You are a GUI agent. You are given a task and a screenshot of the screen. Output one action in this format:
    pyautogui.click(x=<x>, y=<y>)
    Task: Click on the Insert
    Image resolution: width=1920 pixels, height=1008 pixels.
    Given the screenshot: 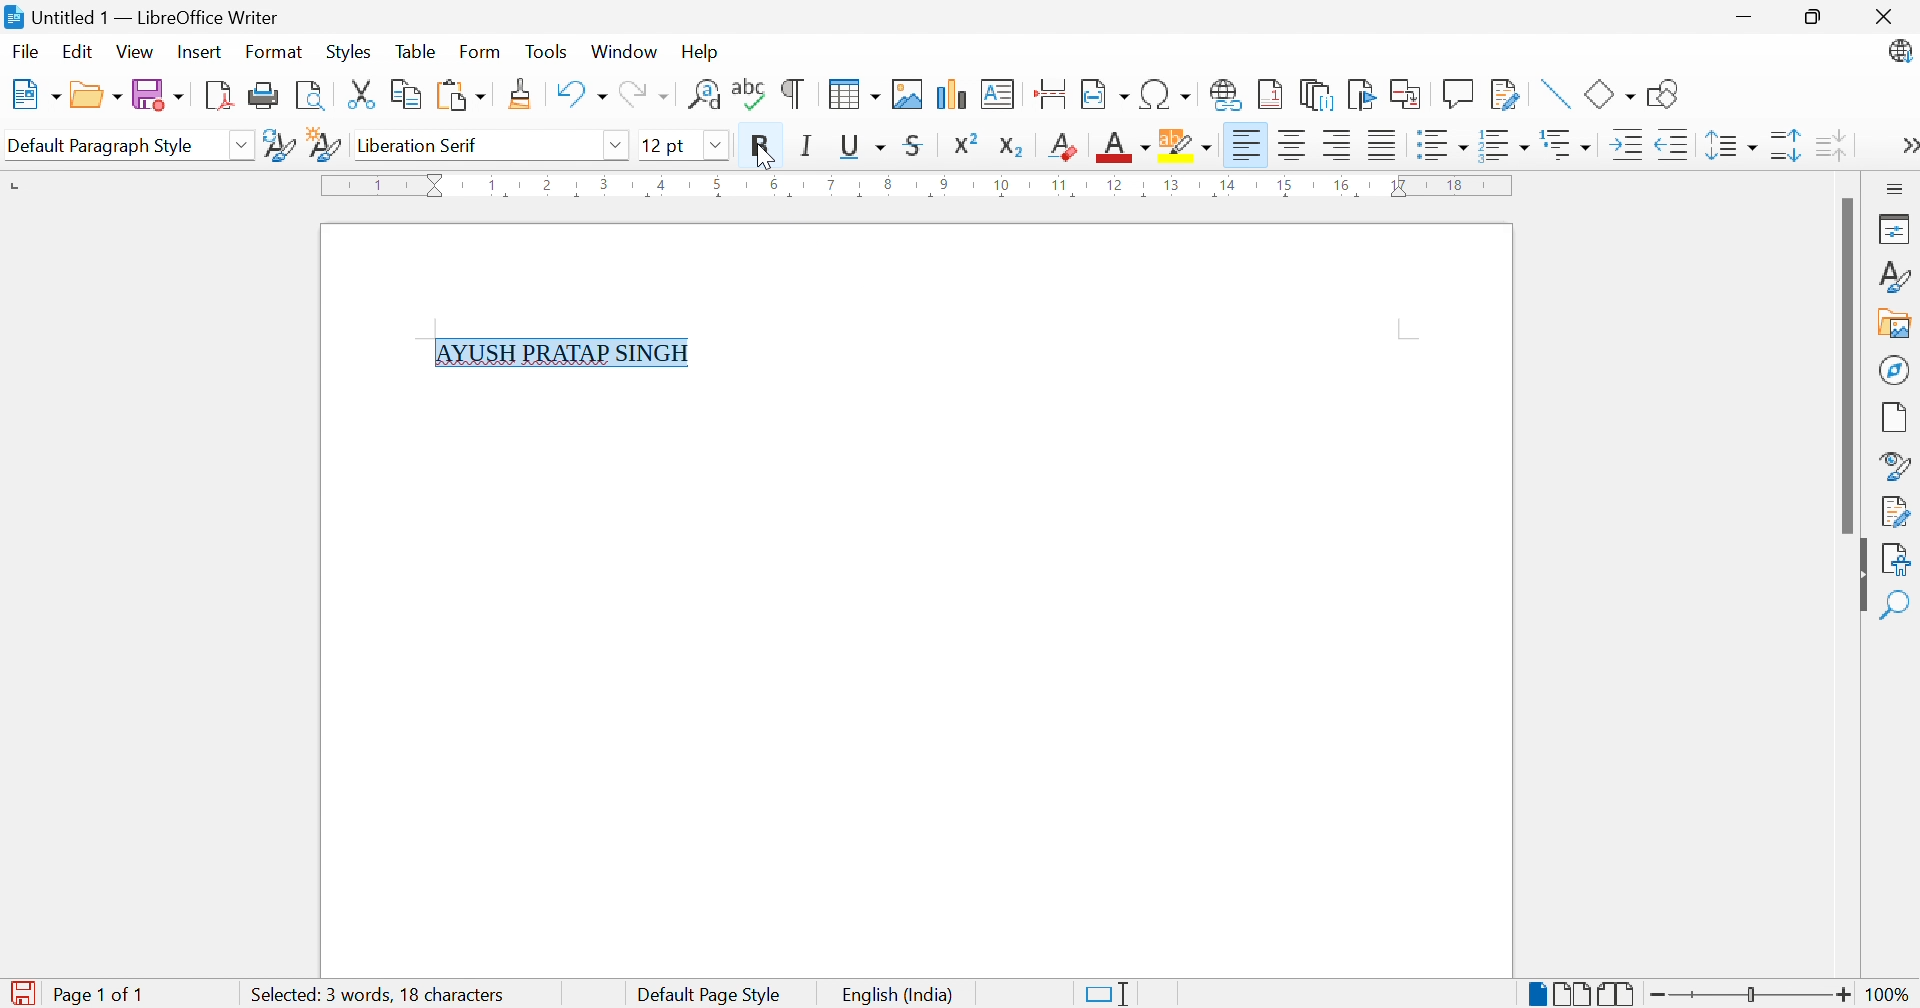 What is the action you would take?
    pyautogui.click(x=202, y=50)
    